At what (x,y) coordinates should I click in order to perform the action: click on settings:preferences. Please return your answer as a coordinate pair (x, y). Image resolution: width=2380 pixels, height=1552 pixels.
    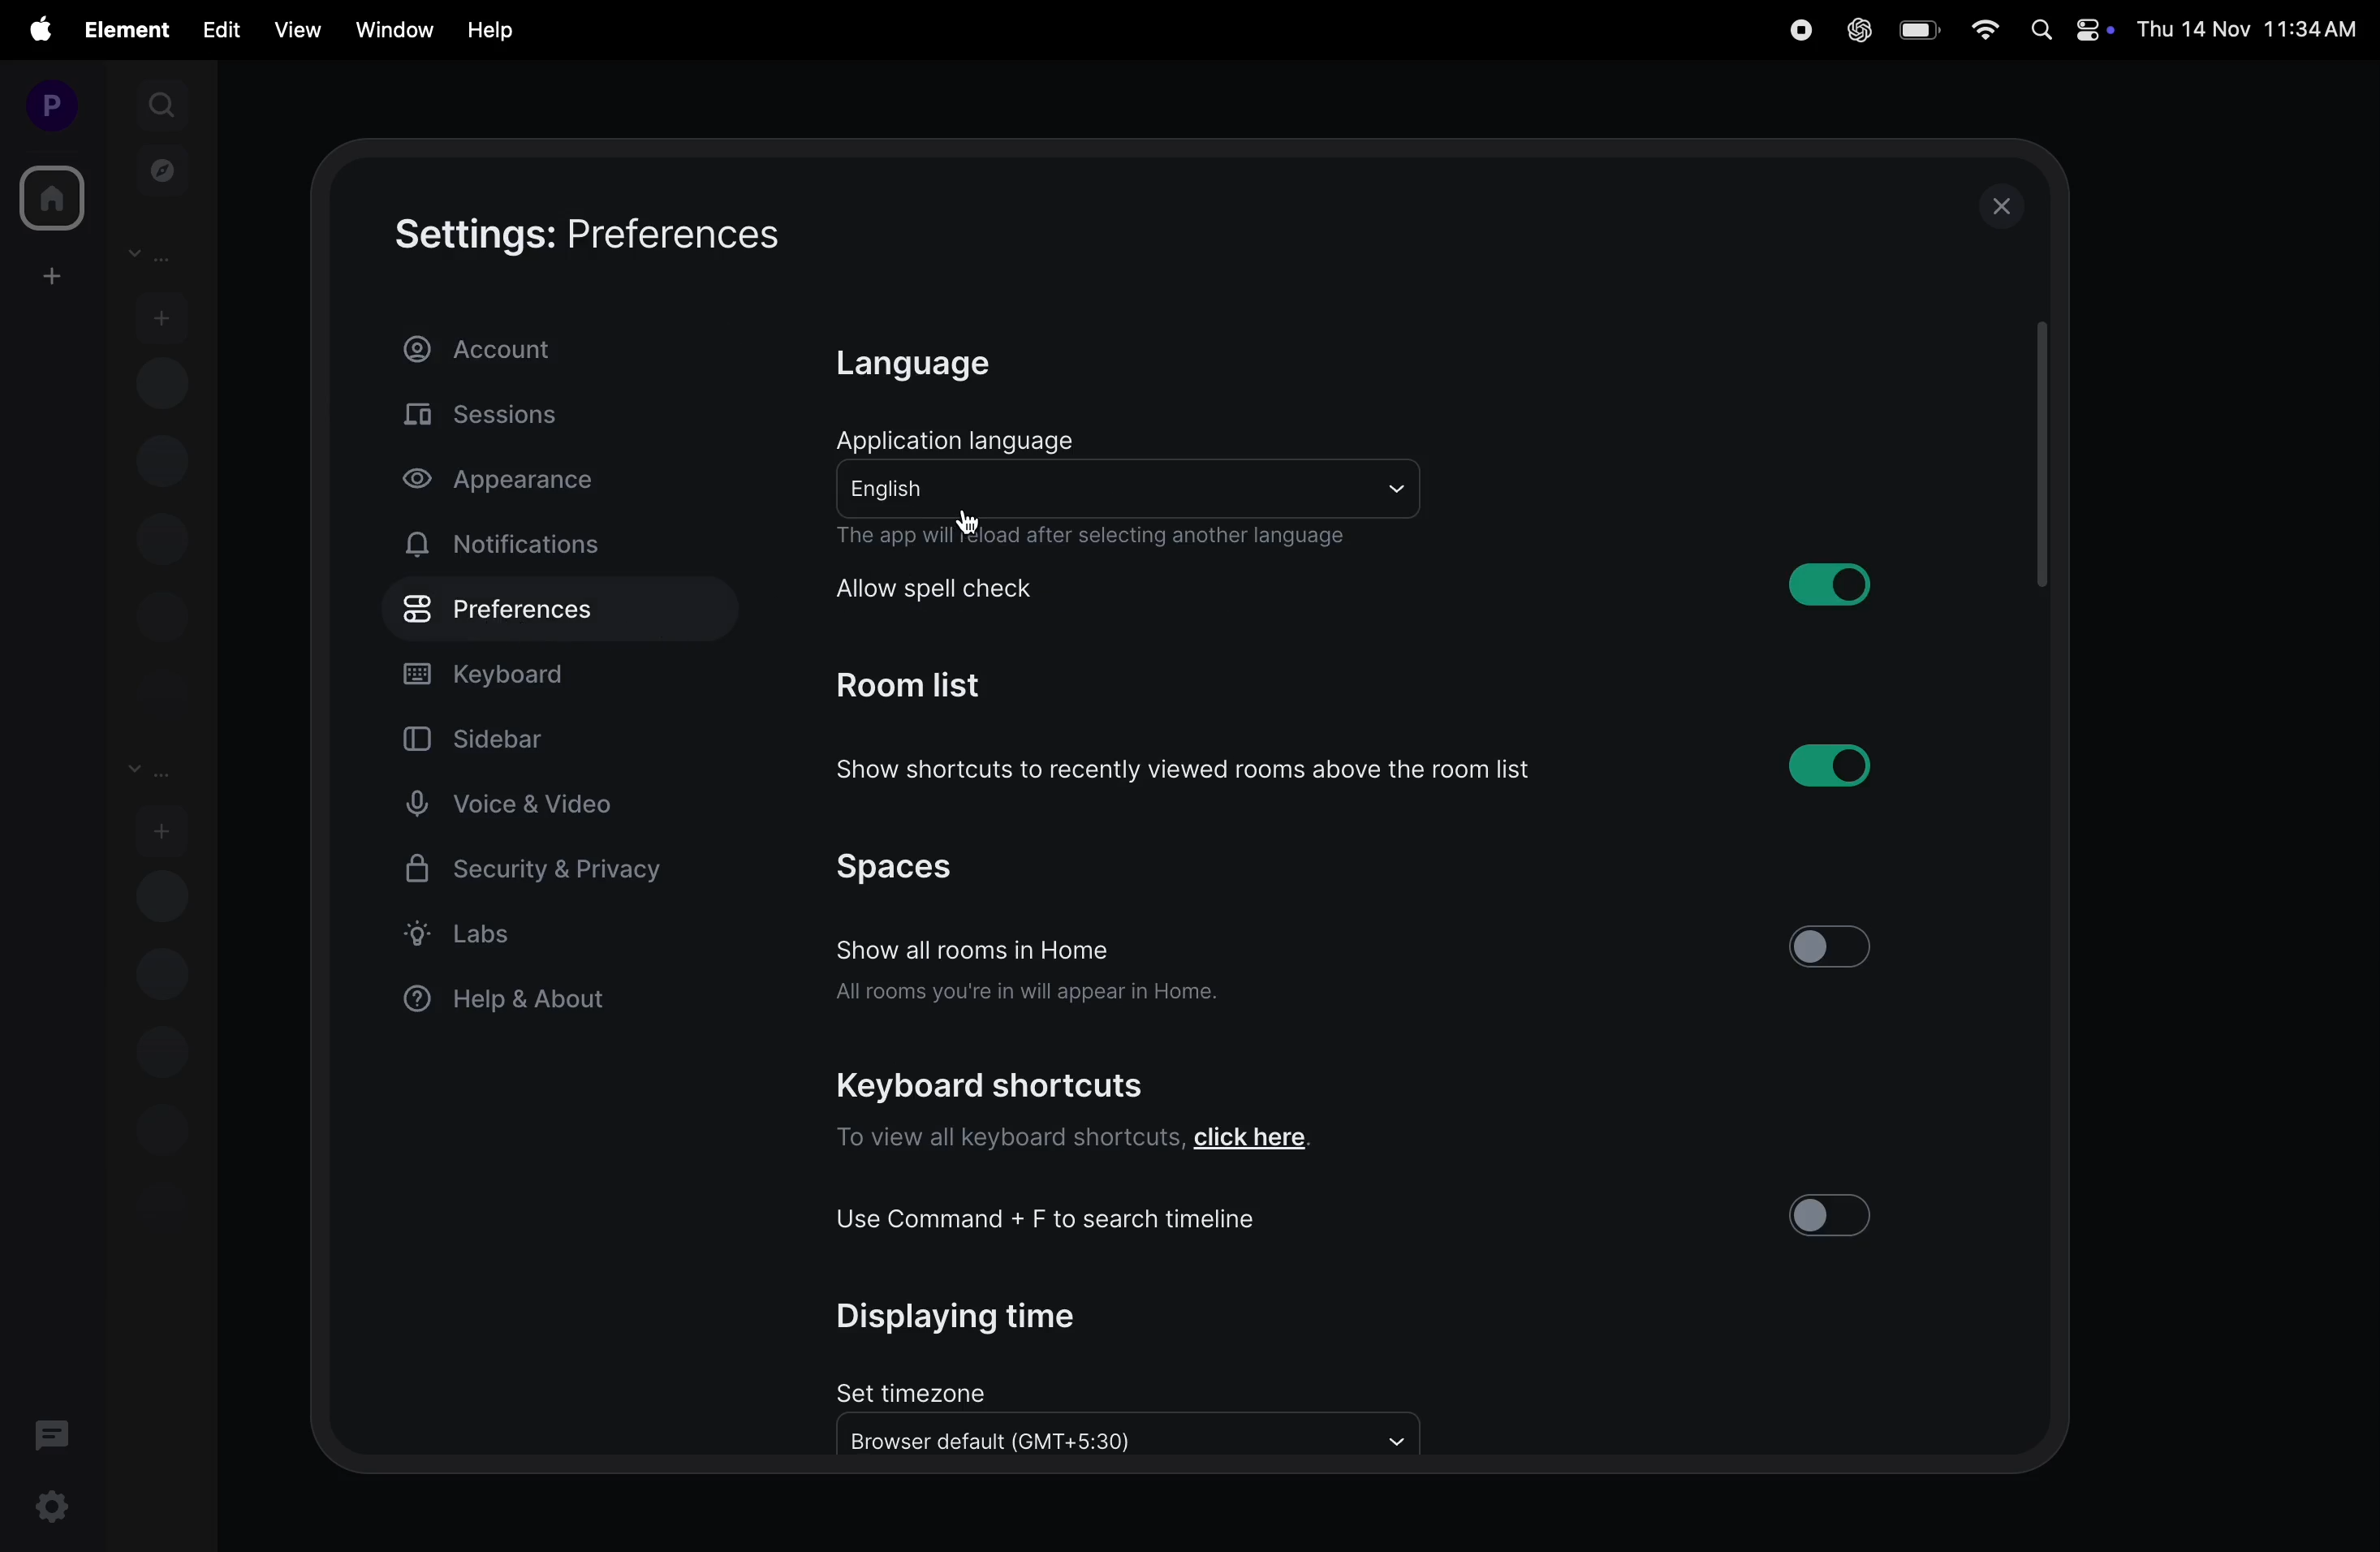
    Looking at the image, I should click on (598, 229).